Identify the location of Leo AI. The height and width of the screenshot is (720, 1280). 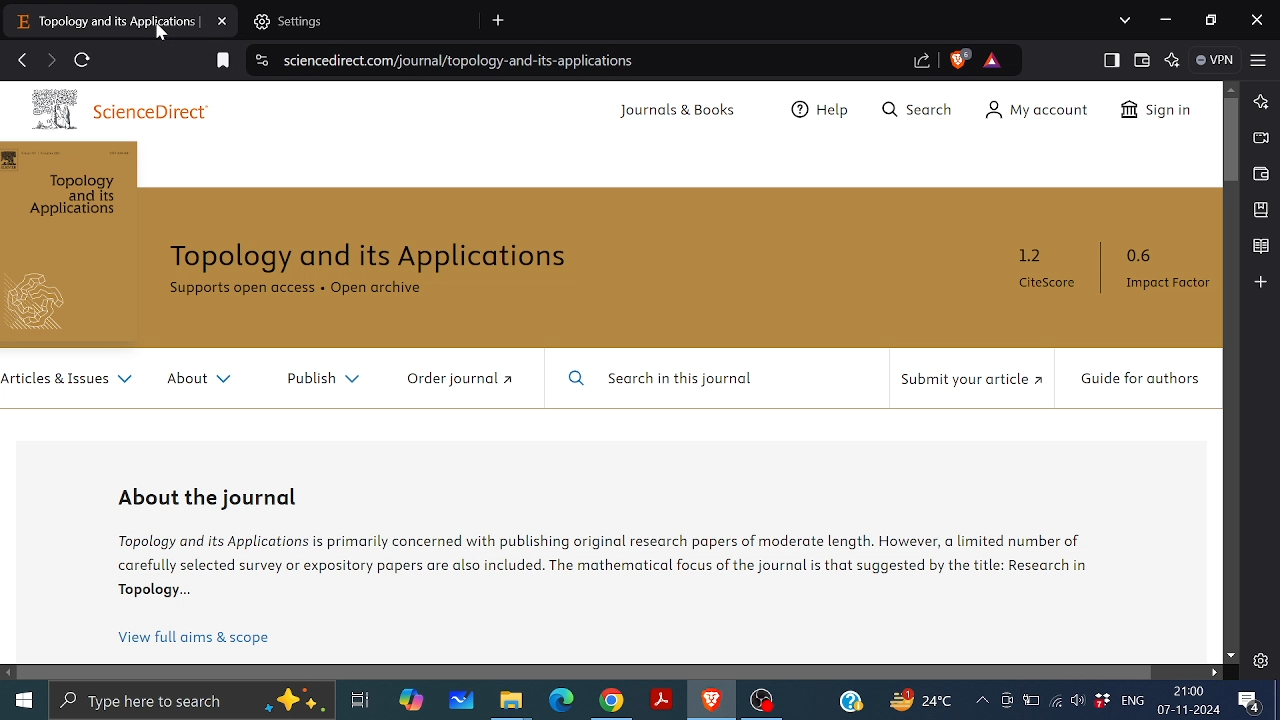
(1173, 62).